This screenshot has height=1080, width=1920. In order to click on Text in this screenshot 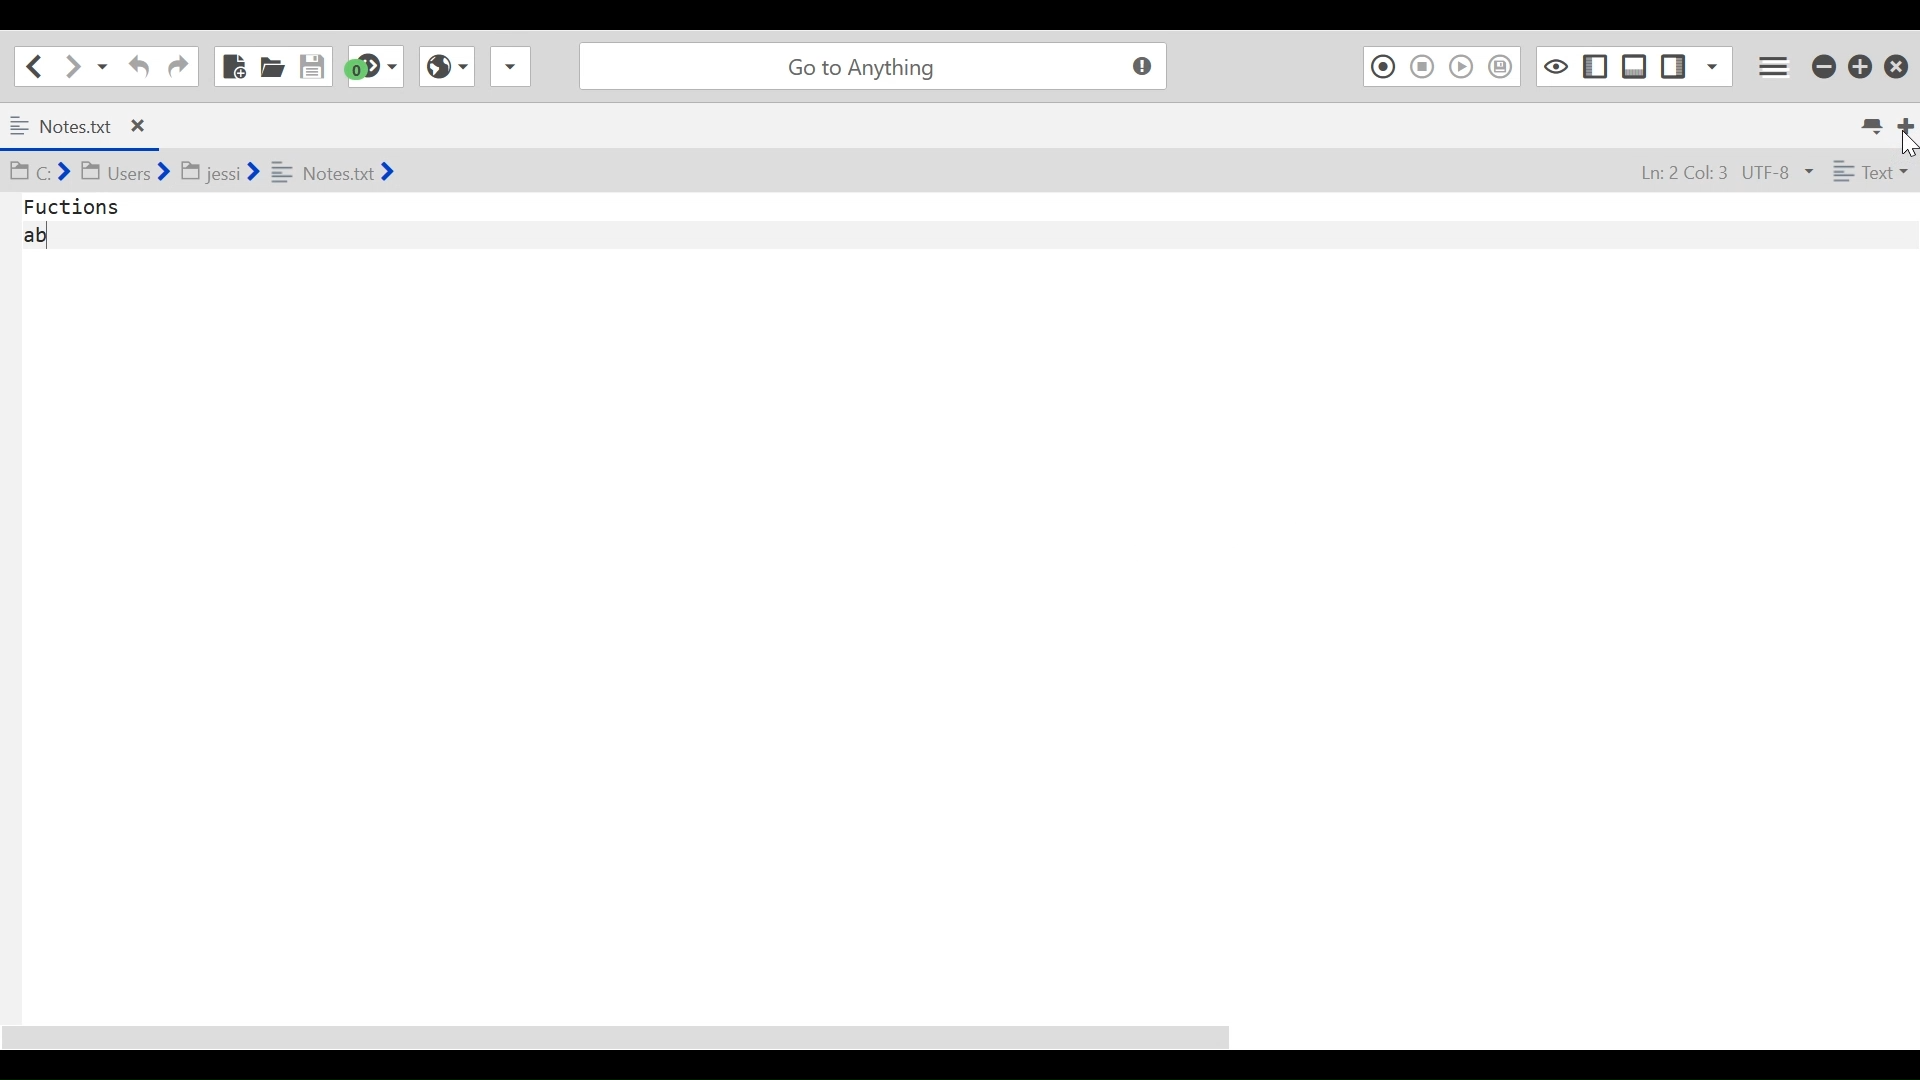, I will do `click(1871, 172)`.